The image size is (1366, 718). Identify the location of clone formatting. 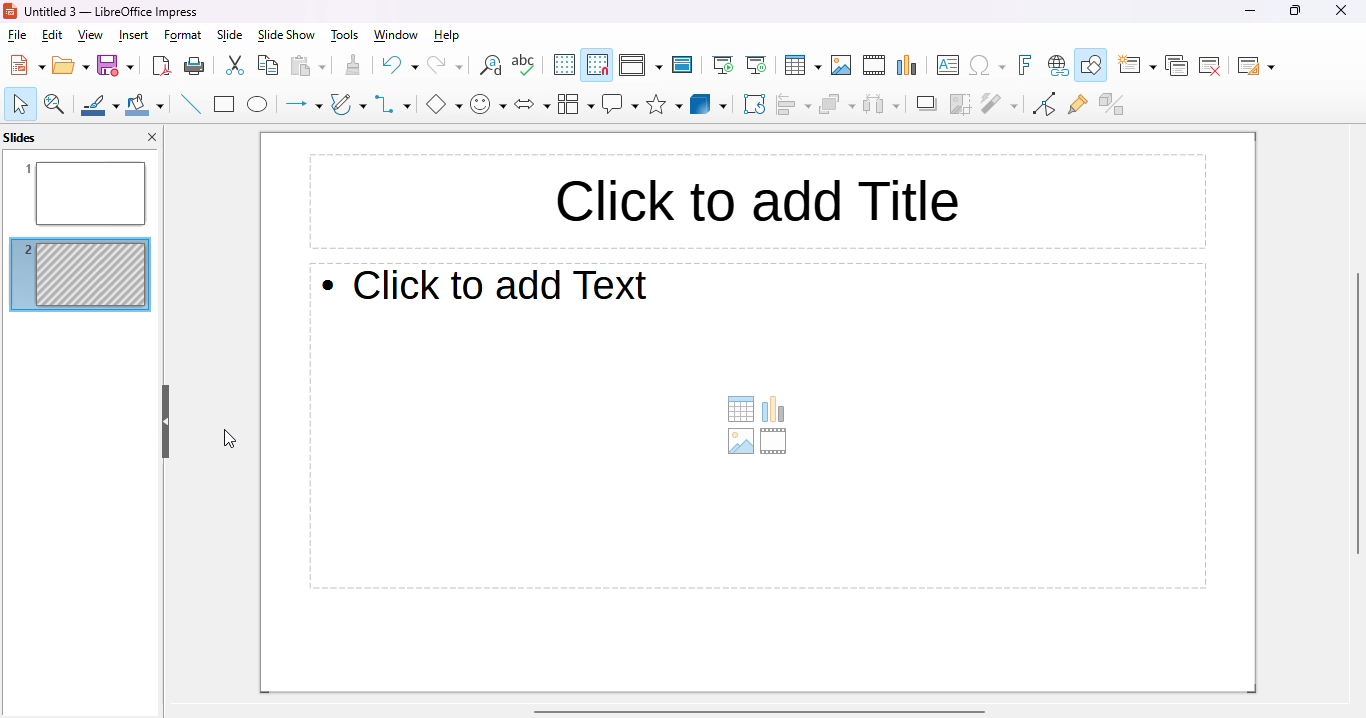
(353, 65).